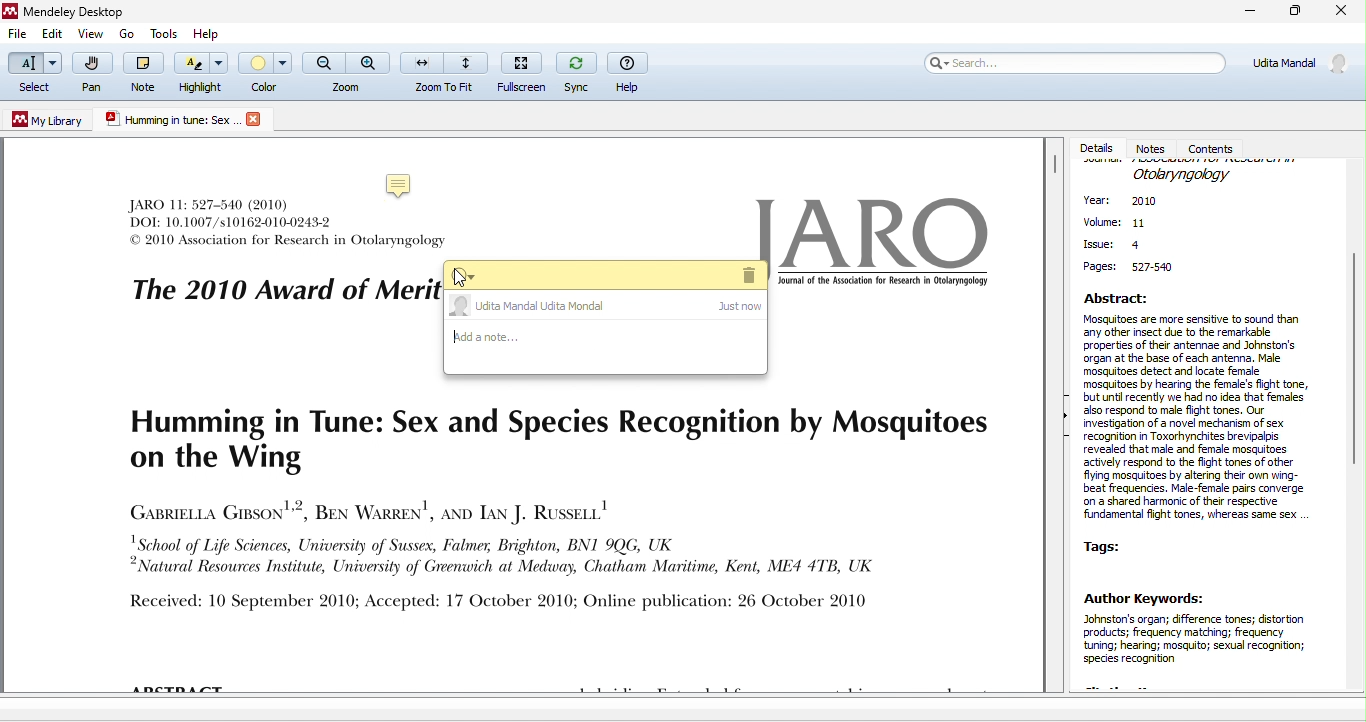 The height and width of the screenshot is (722, 1366). I want to click on go, so click(125, 33).